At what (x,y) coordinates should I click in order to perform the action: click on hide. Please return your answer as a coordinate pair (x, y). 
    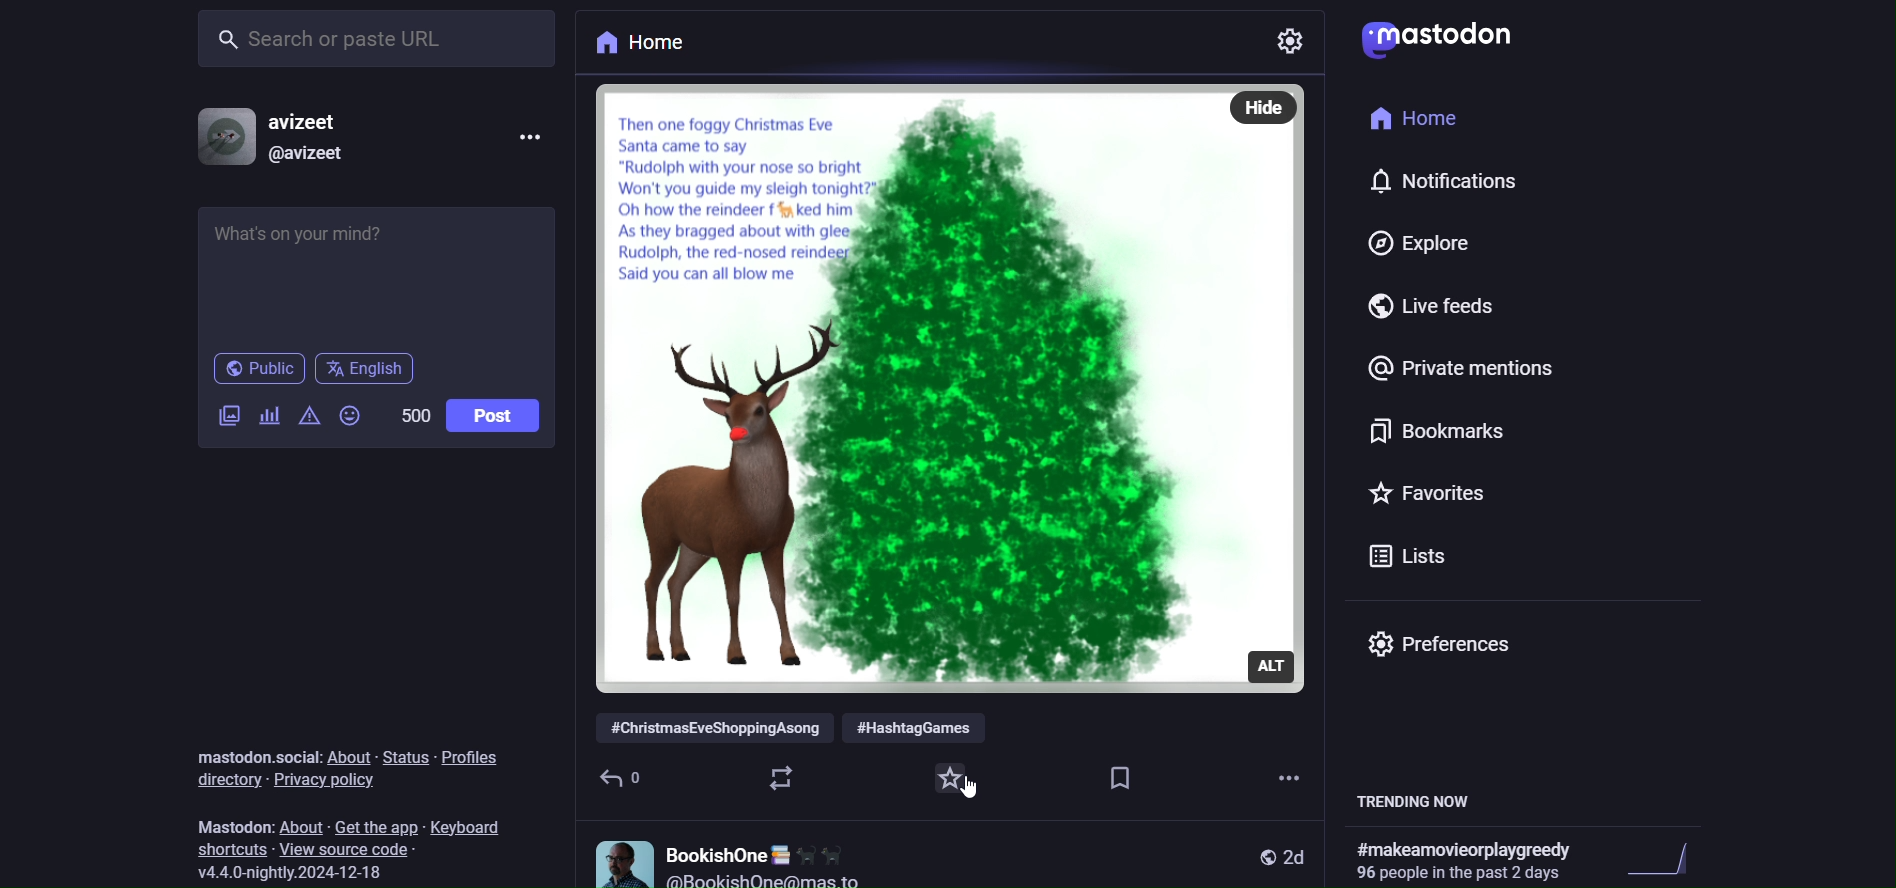
    Looking at the image, I should click on (1270, 101).